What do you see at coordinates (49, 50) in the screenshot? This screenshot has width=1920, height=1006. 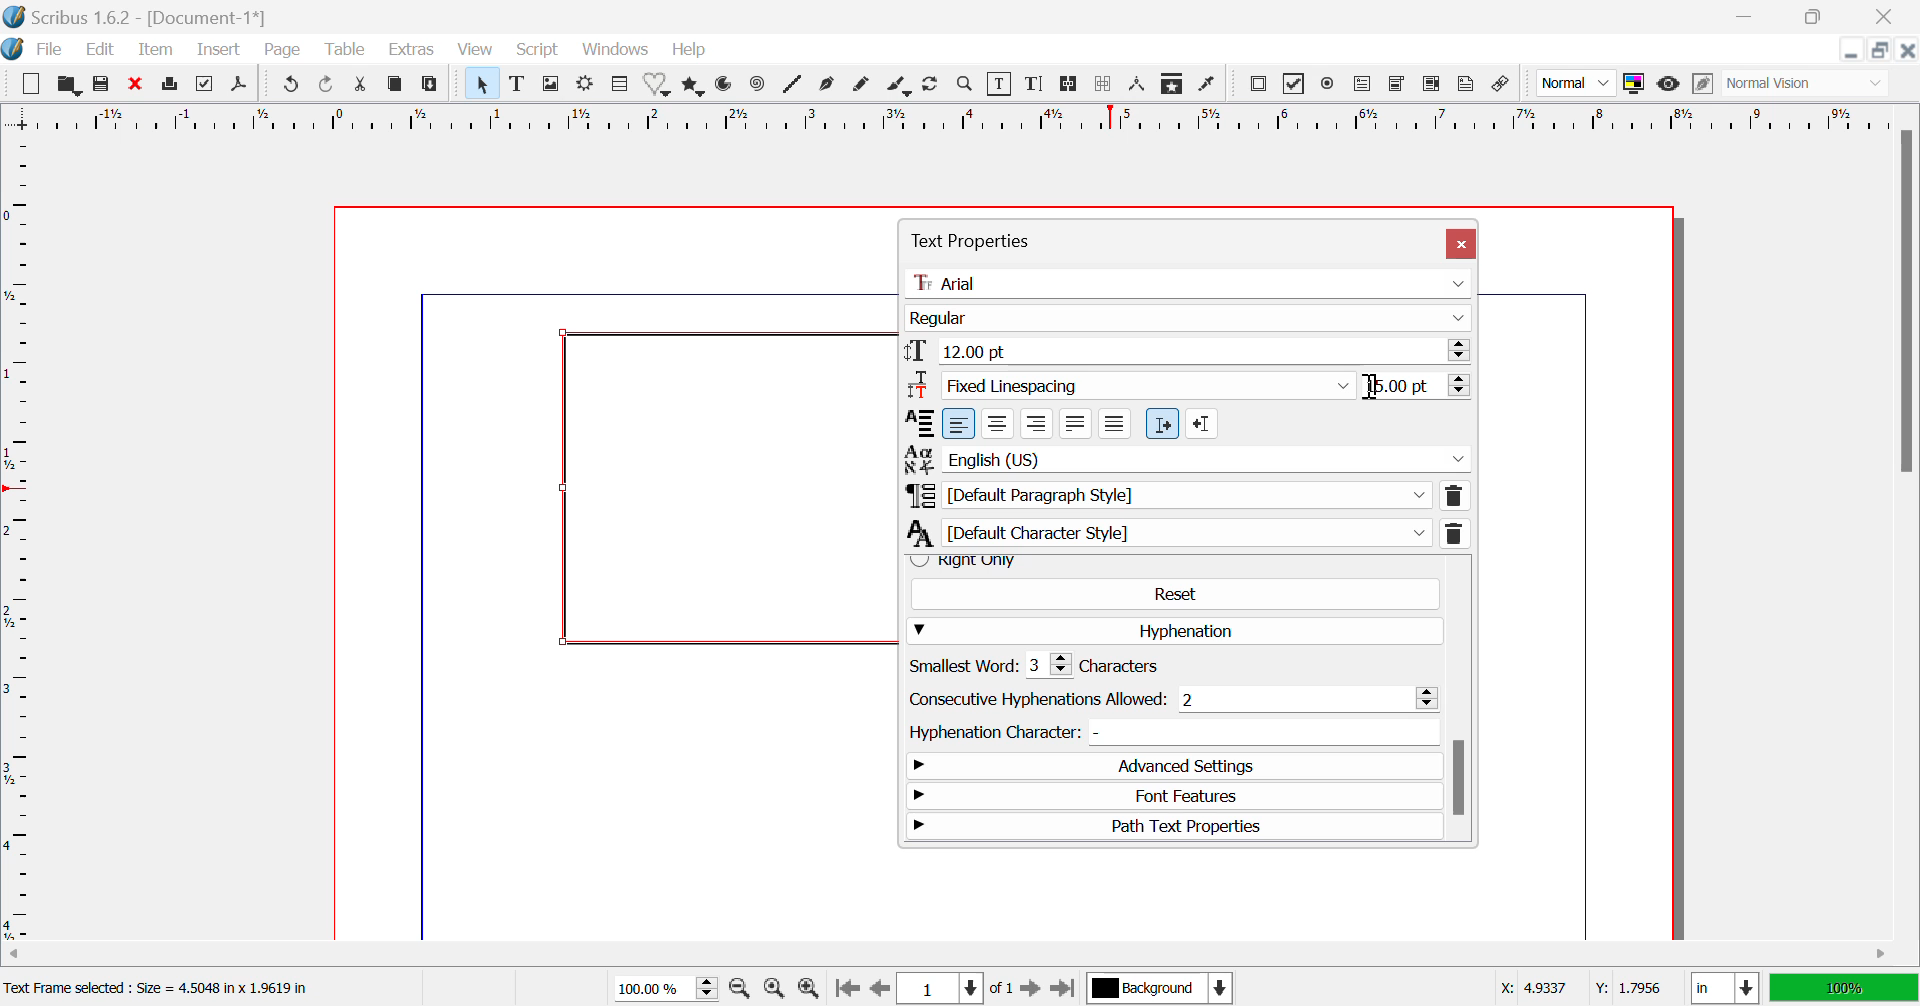 I see `File` at bounding box center [49, 50].